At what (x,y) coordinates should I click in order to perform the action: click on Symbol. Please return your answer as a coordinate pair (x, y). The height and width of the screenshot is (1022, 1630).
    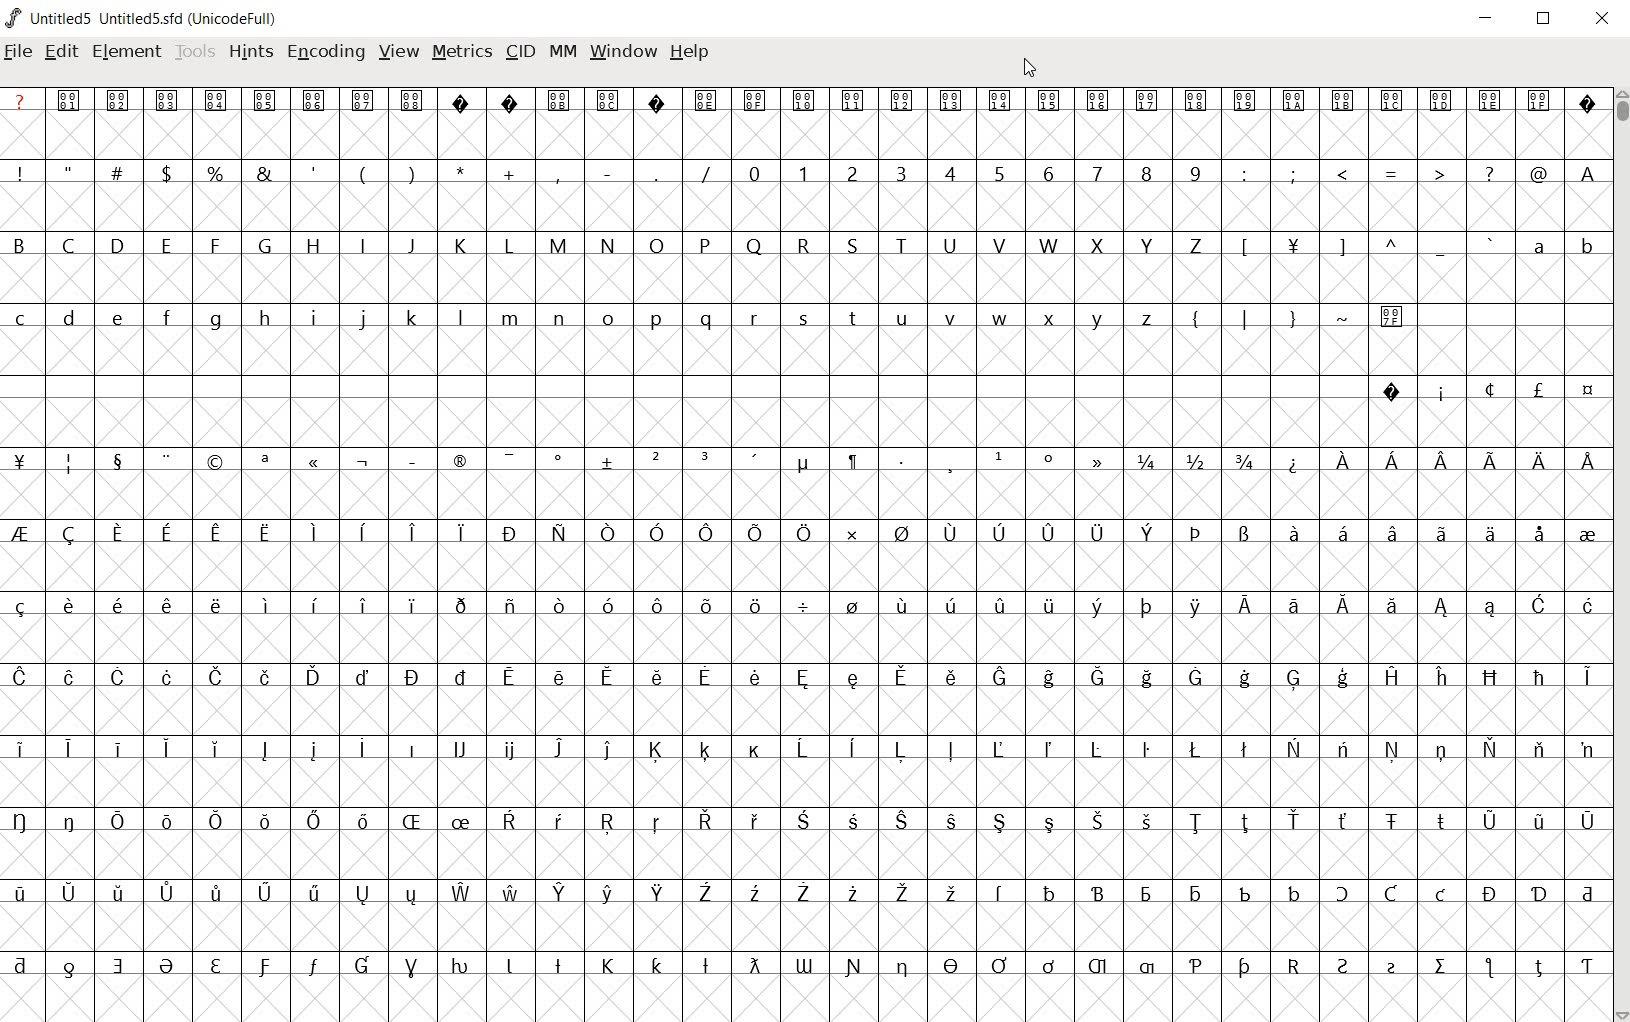
    Looking at the image, I should click on (1098, 893).